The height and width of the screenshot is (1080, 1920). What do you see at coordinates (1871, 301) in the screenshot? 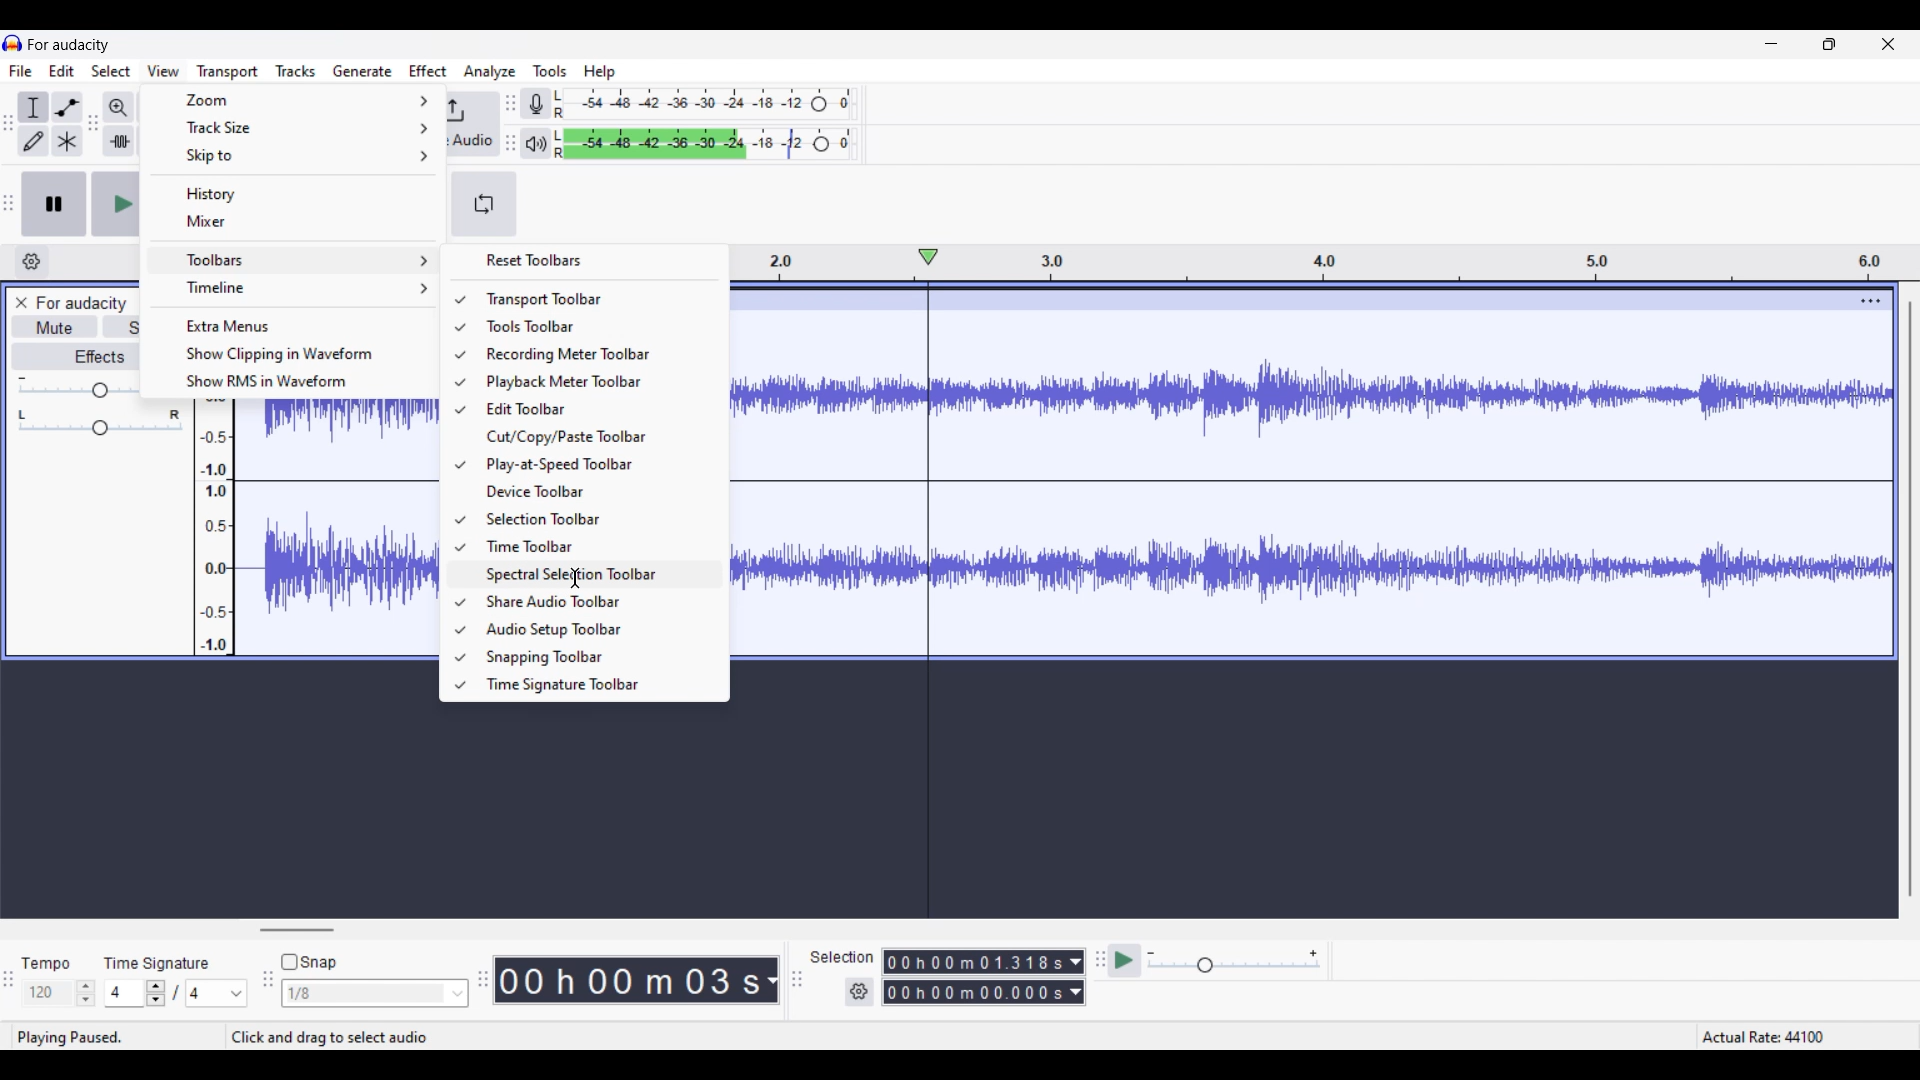
I see `Track options` at bounding box center [1871, 301].